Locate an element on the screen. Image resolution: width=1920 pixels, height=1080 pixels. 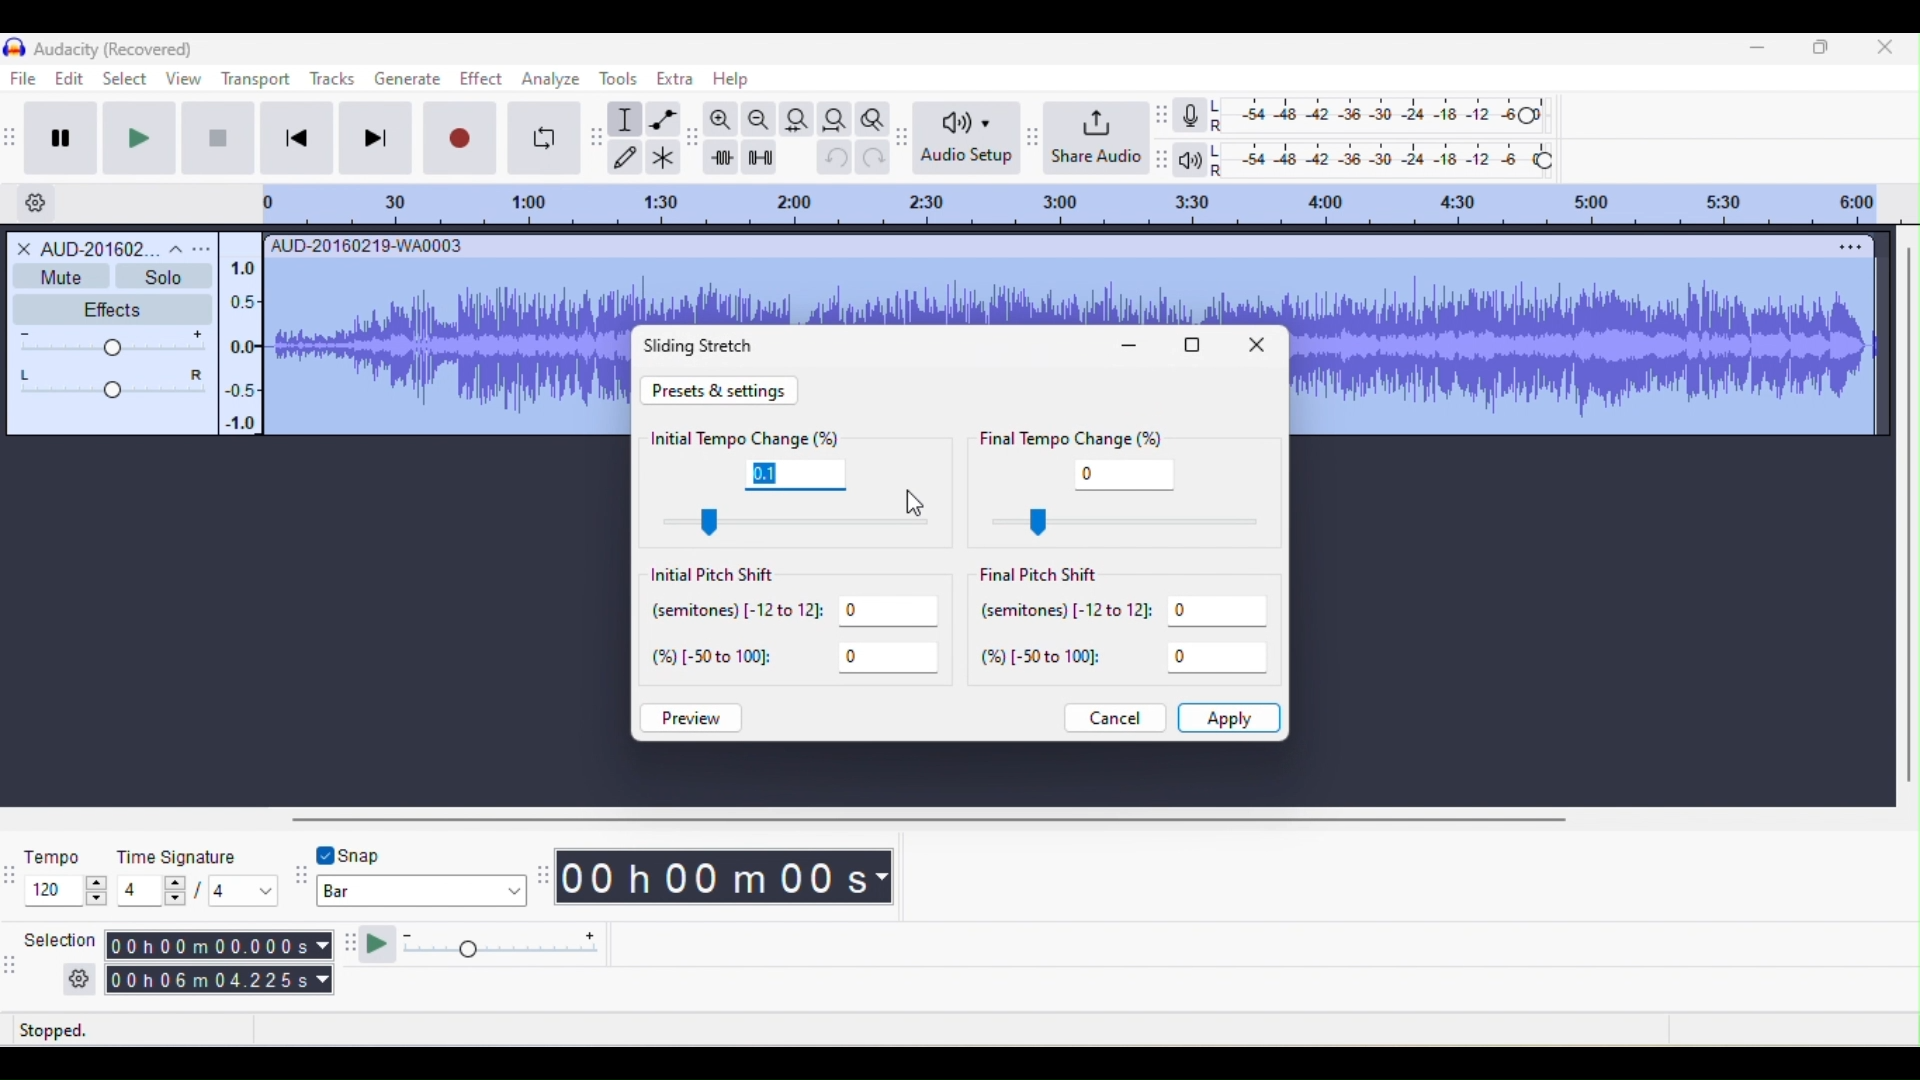
skip to end is located at coordinates (379, 141).